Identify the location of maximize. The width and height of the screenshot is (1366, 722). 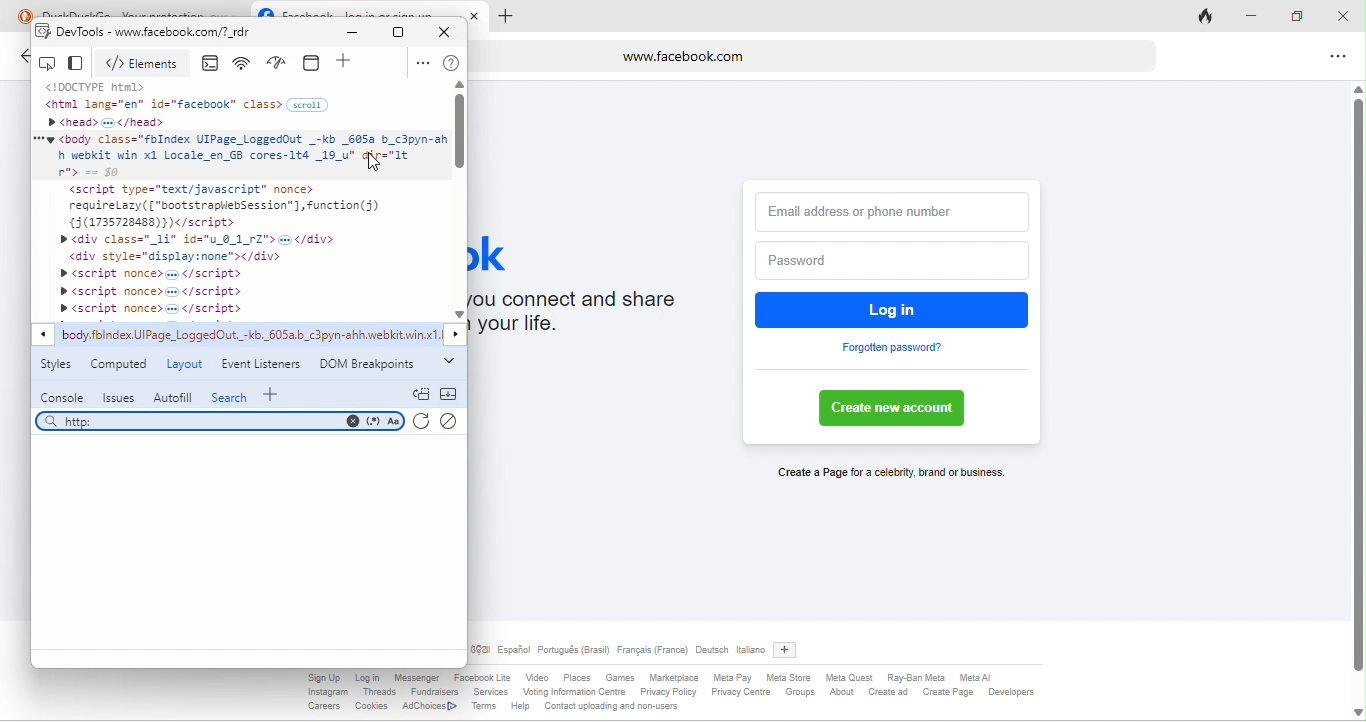
(399, 32).